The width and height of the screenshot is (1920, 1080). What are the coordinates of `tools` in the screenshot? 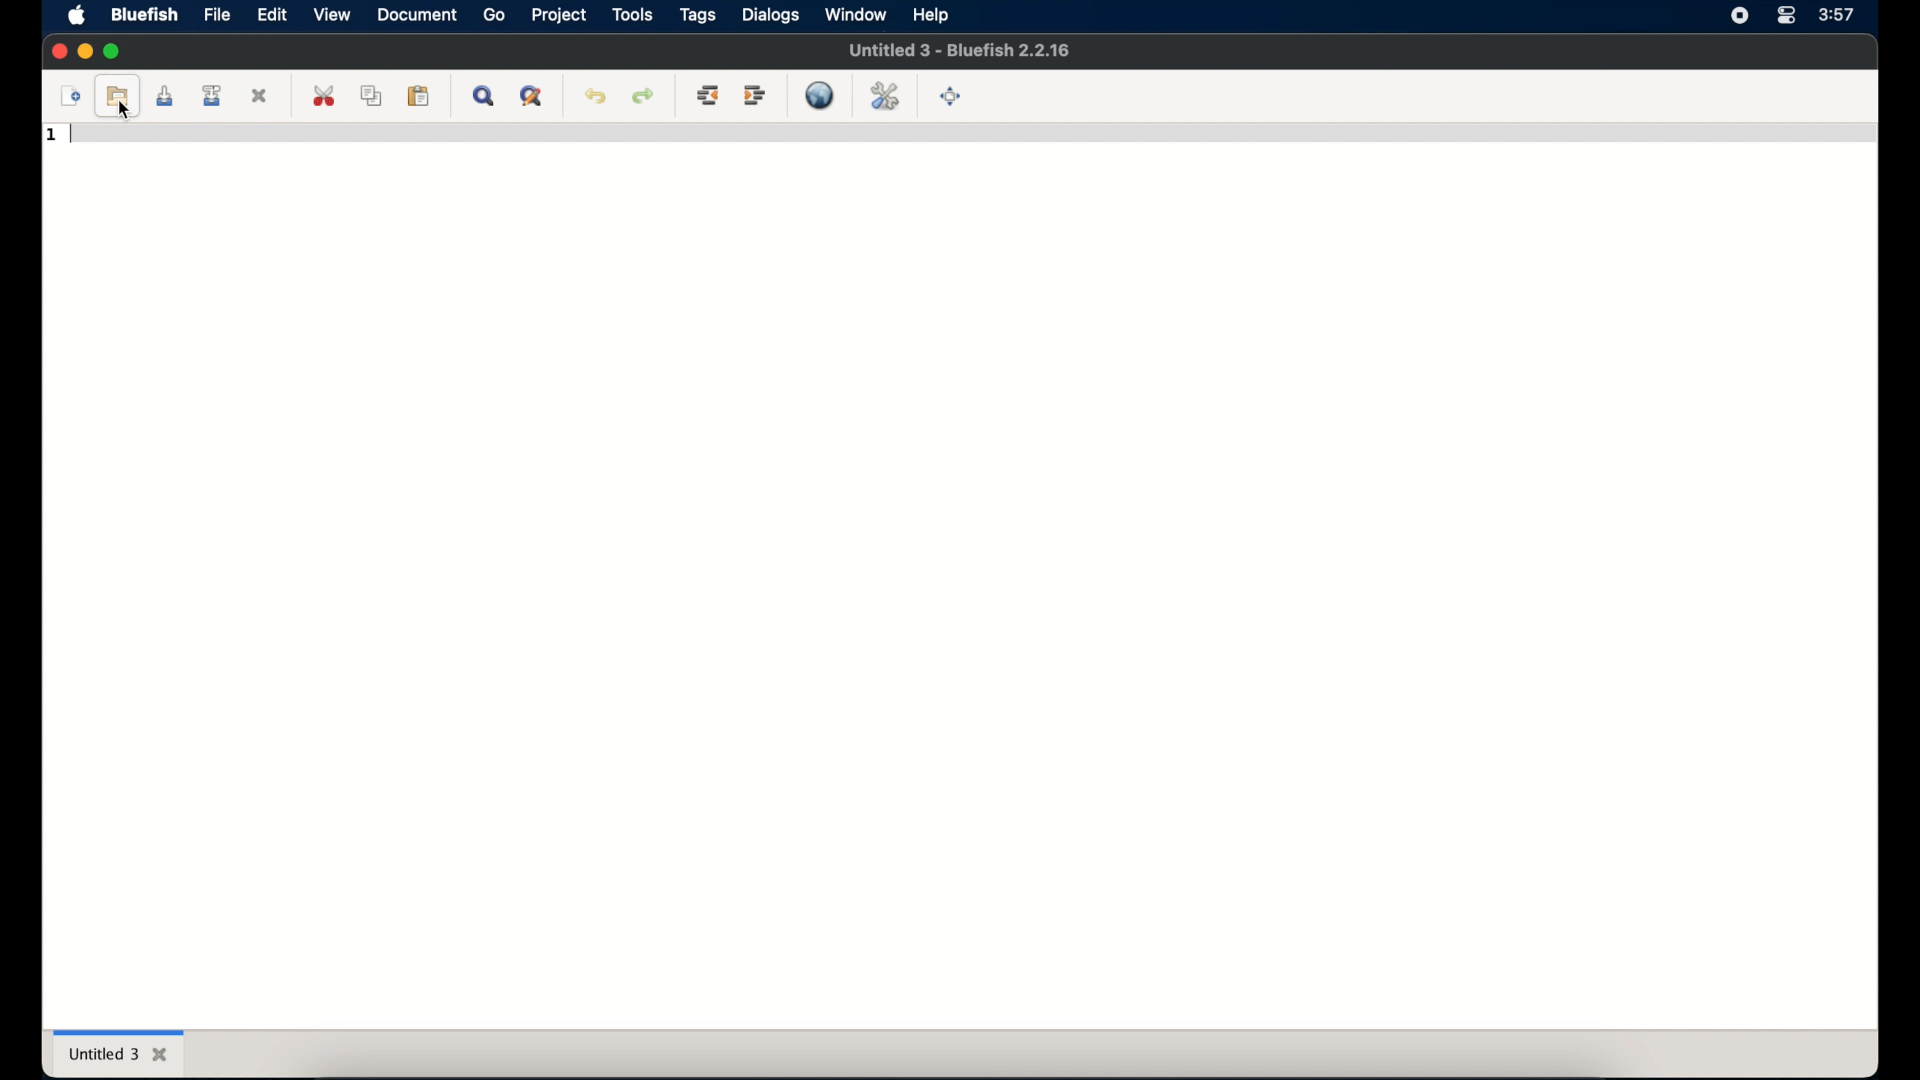 It's located at (632, 15).